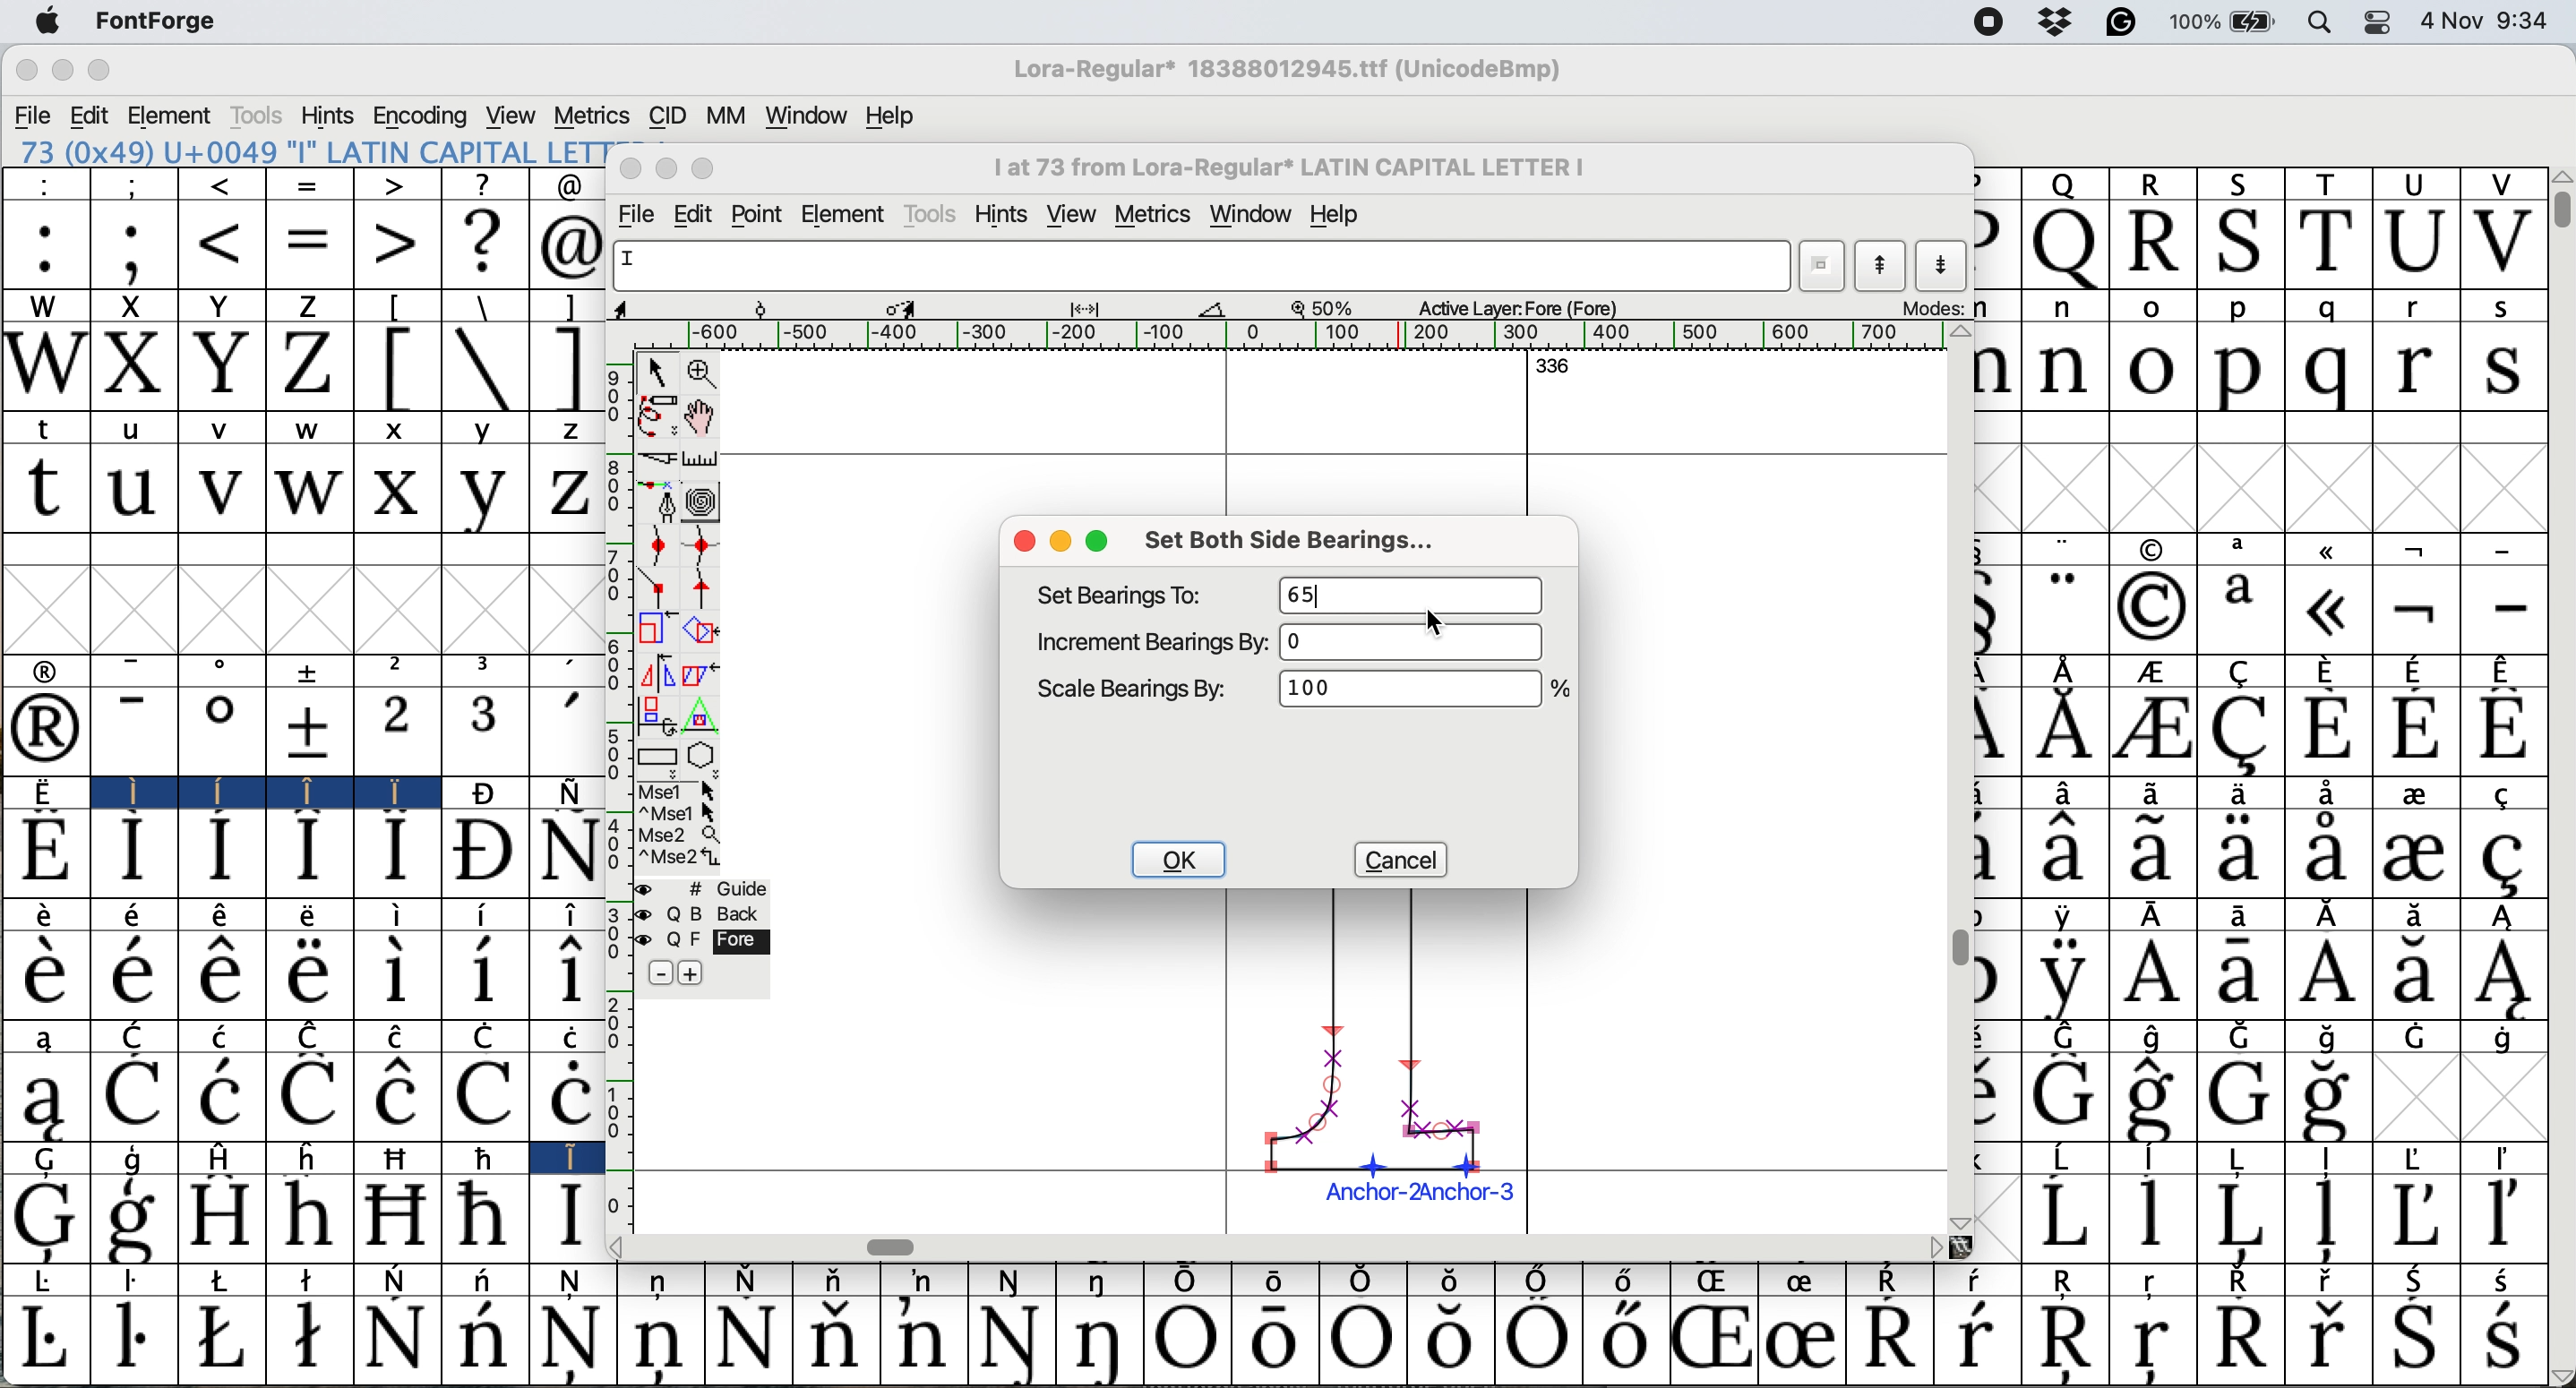  Describe the element at coordinates (1622, 1341) in the screenshot. I see `Symbol` at that location.